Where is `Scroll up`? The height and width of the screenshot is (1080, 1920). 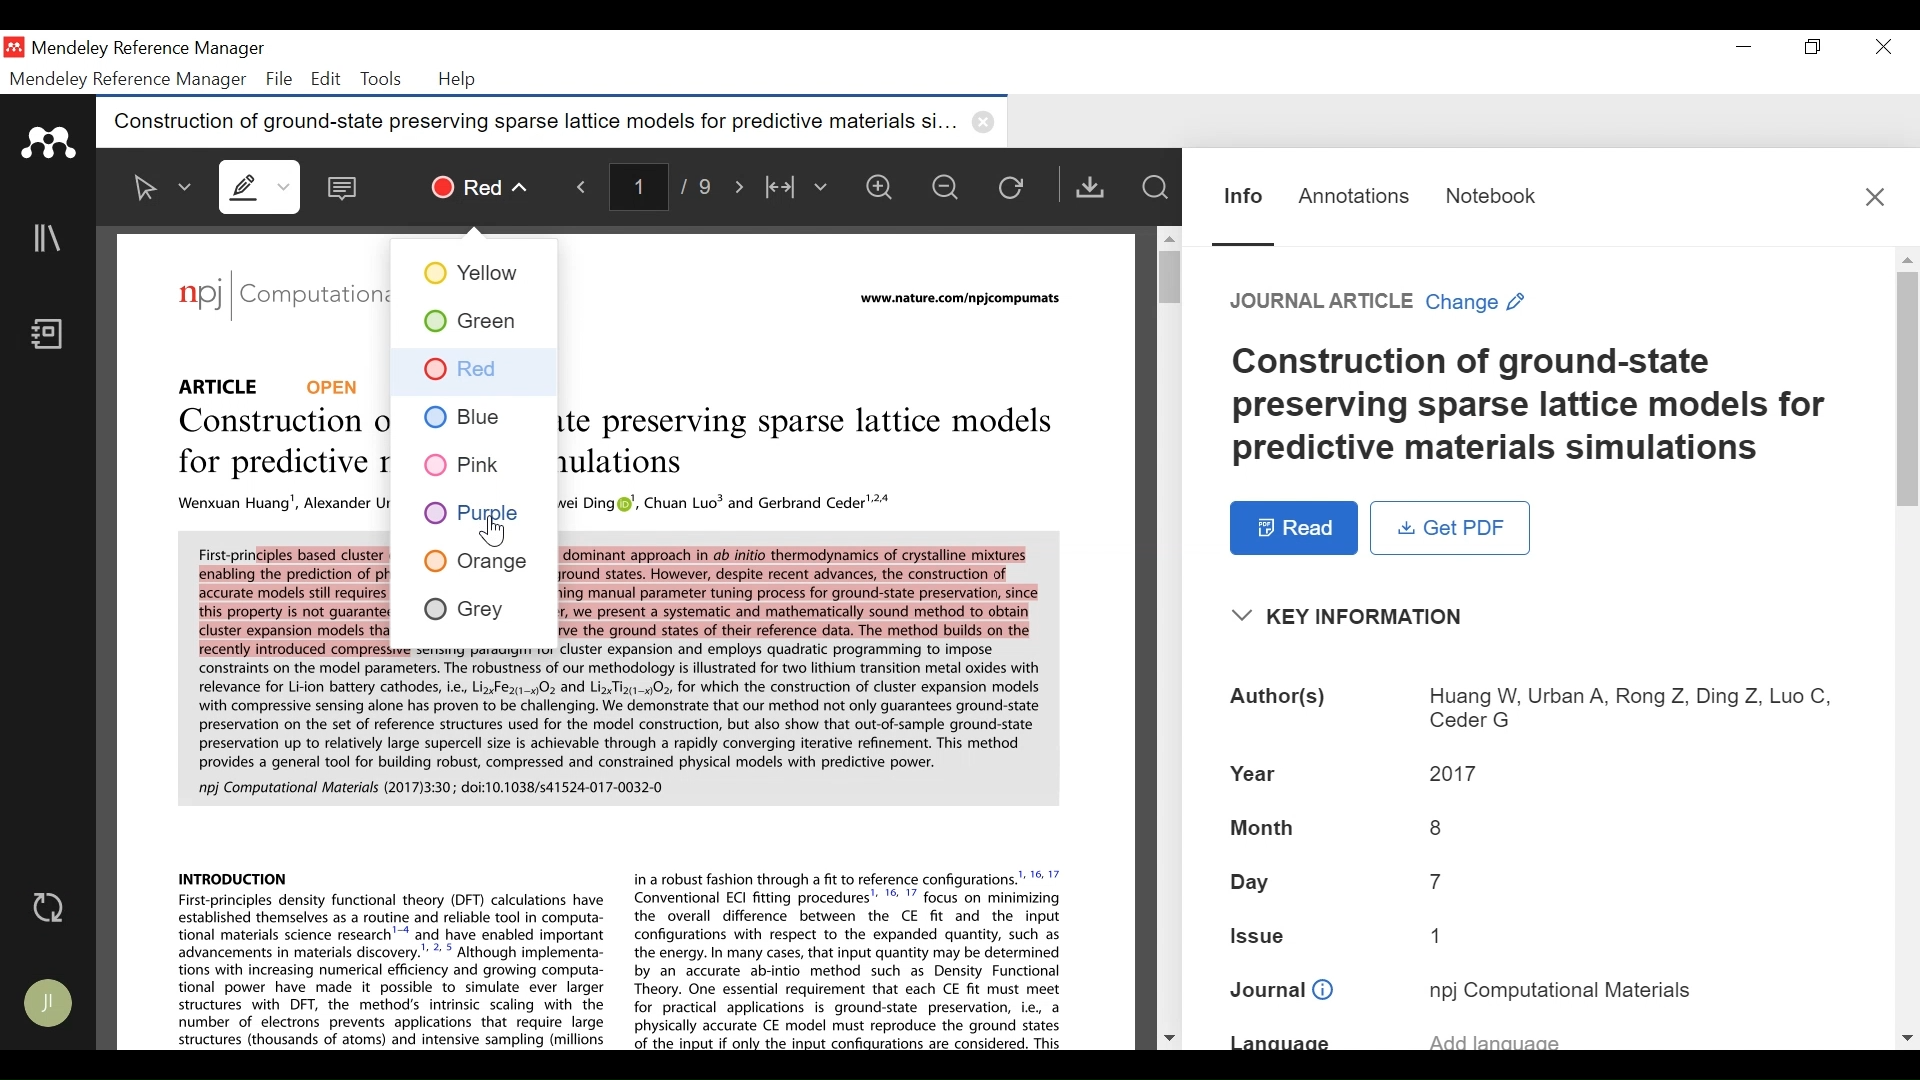 Scroll up is located at coordinates (1905, 259).